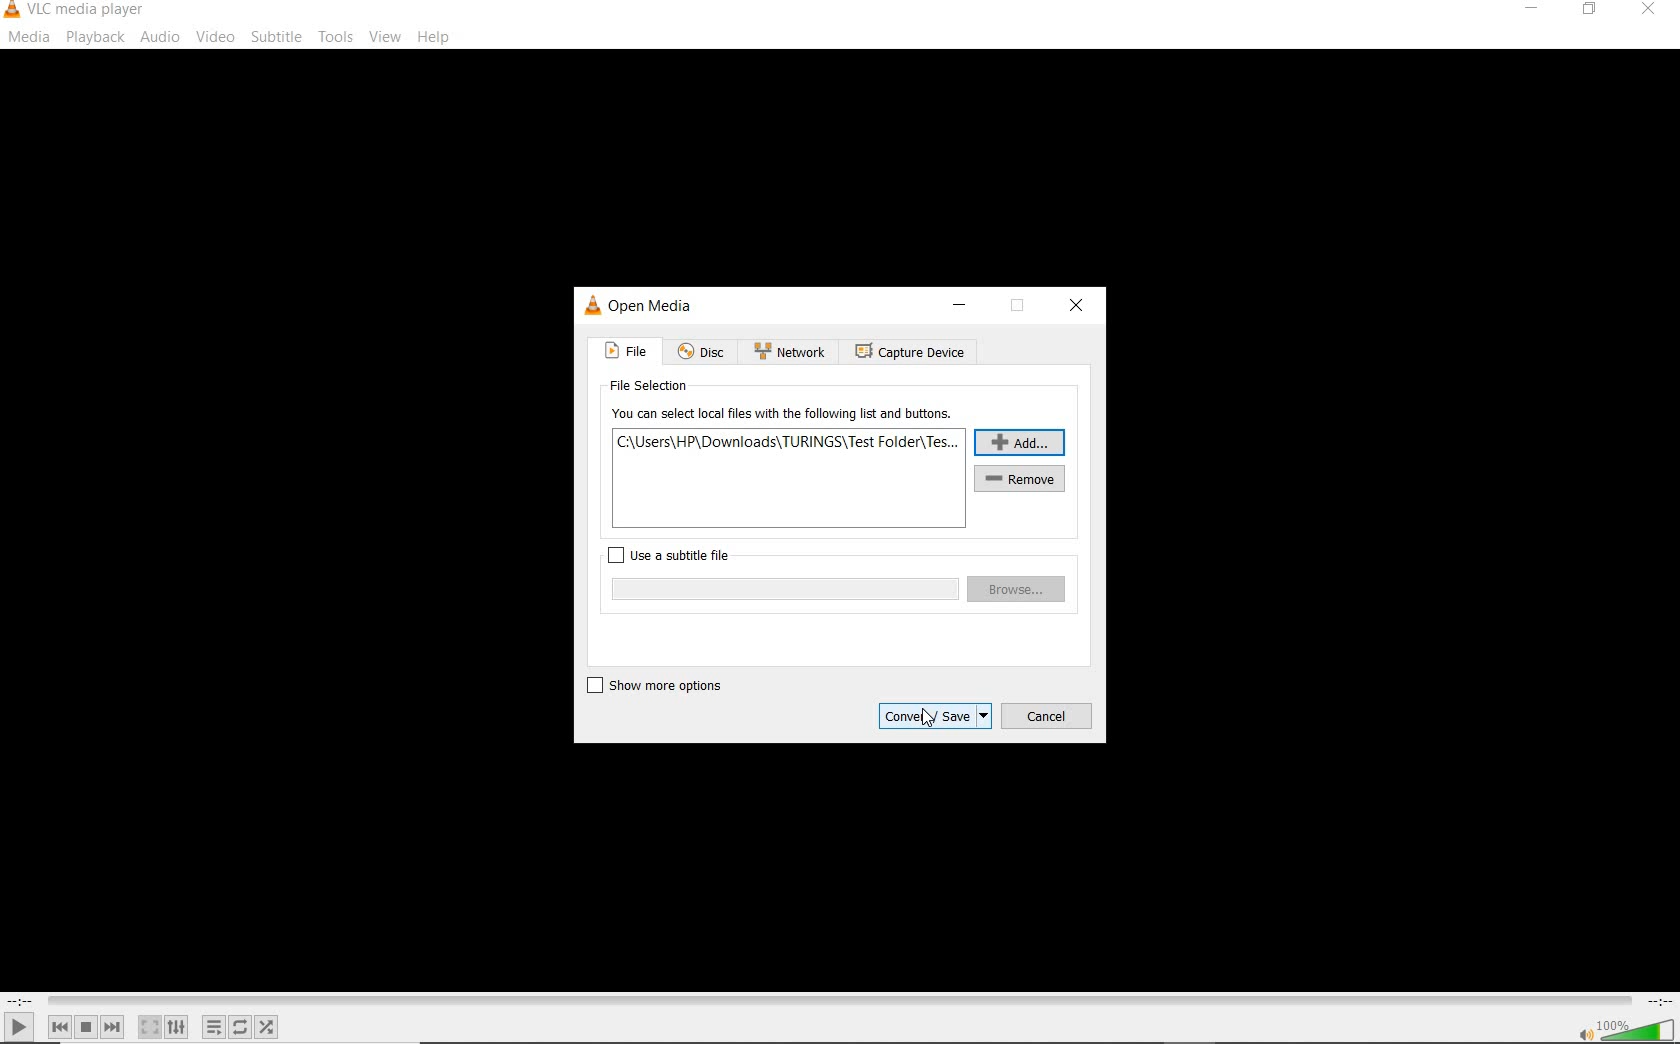  I want to click on next media, so click(114, 1027).